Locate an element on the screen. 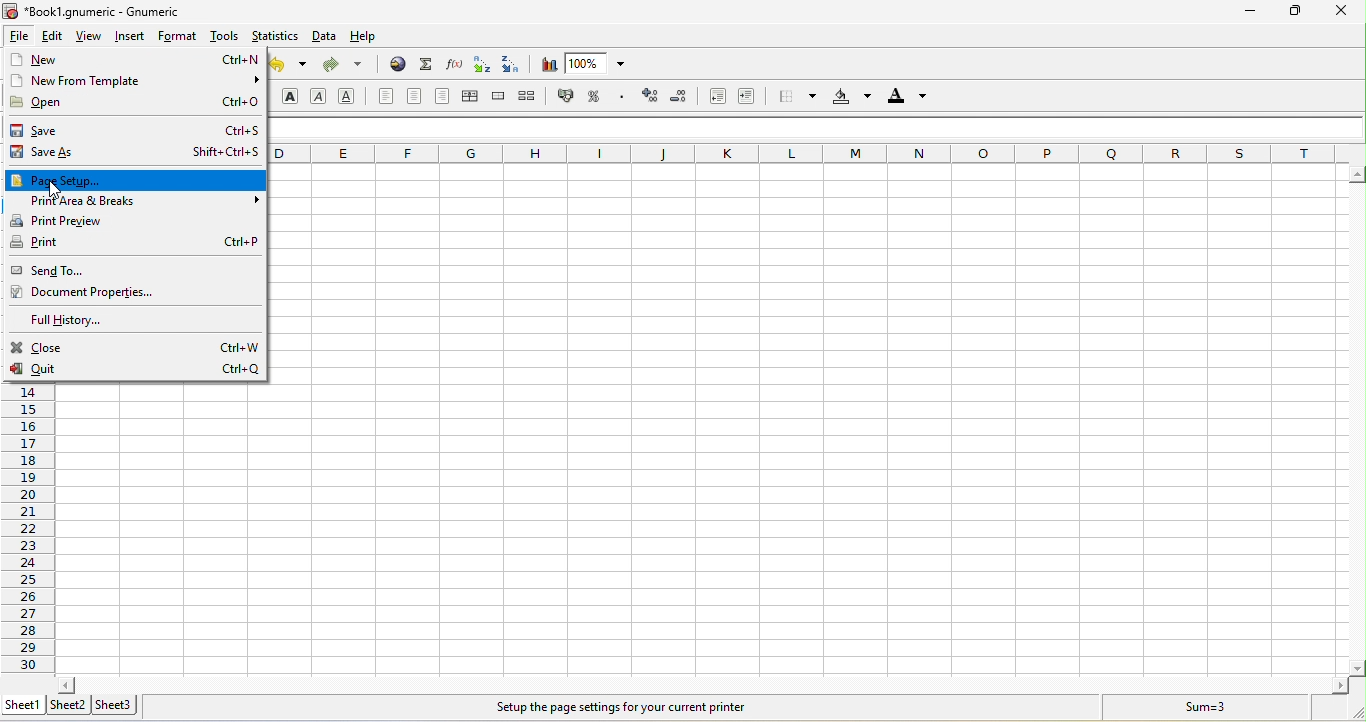 This screenshot has height=722, width=1366. full history is located at coordinates (93, 318).